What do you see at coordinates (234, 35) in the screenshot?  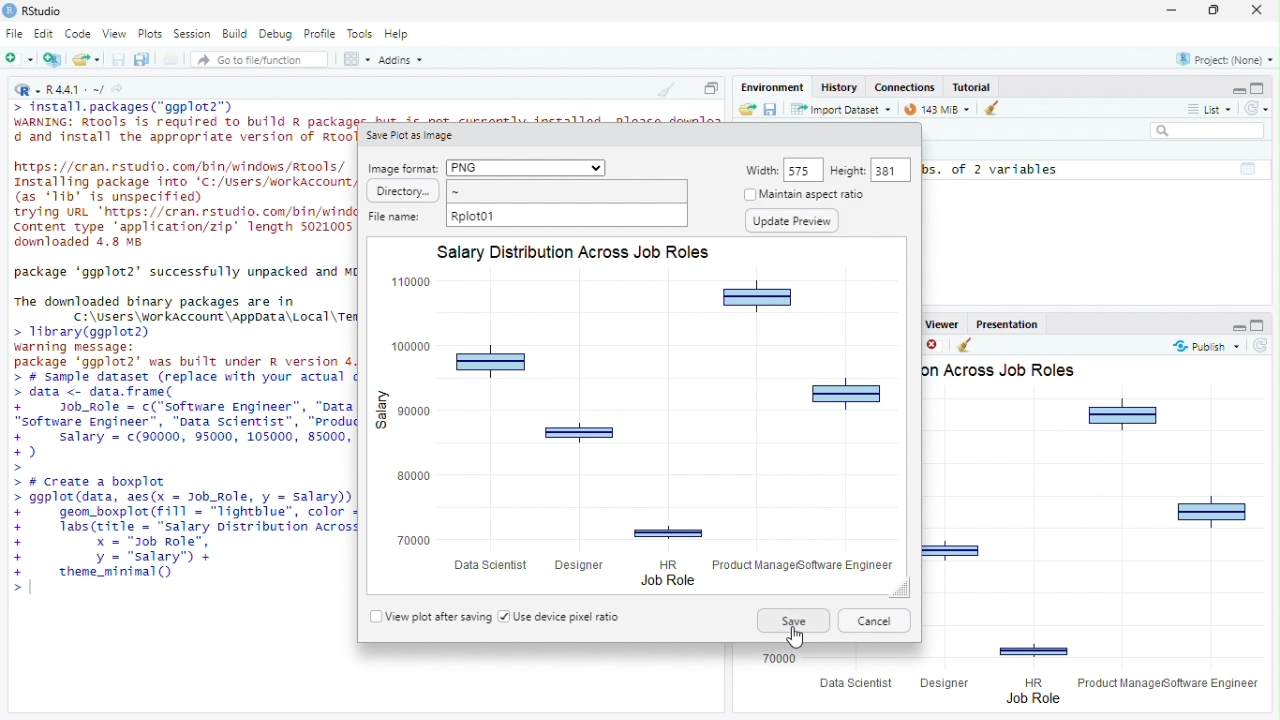 I see `Build` at bounding box center [234, 35].